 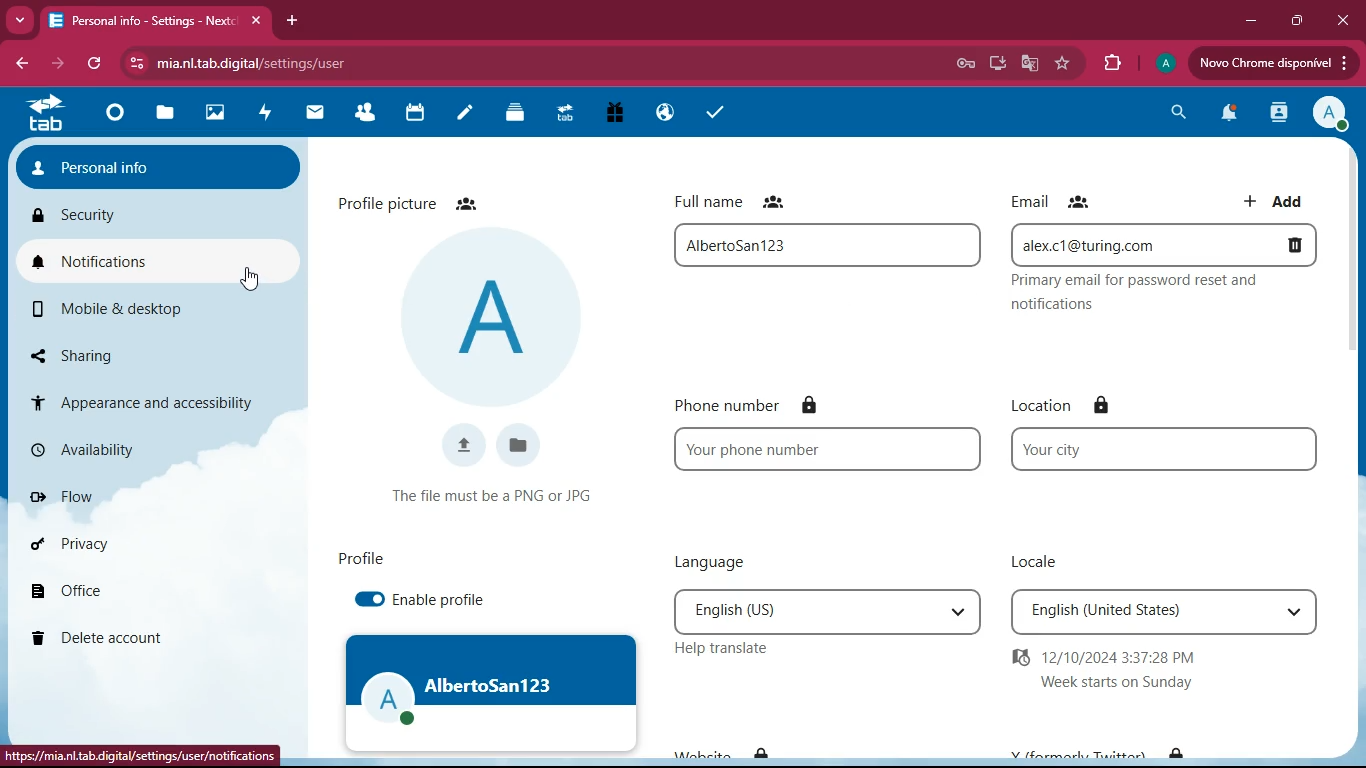 I want to click on X (fomarly Twitter), so click(x=1098, y=749).